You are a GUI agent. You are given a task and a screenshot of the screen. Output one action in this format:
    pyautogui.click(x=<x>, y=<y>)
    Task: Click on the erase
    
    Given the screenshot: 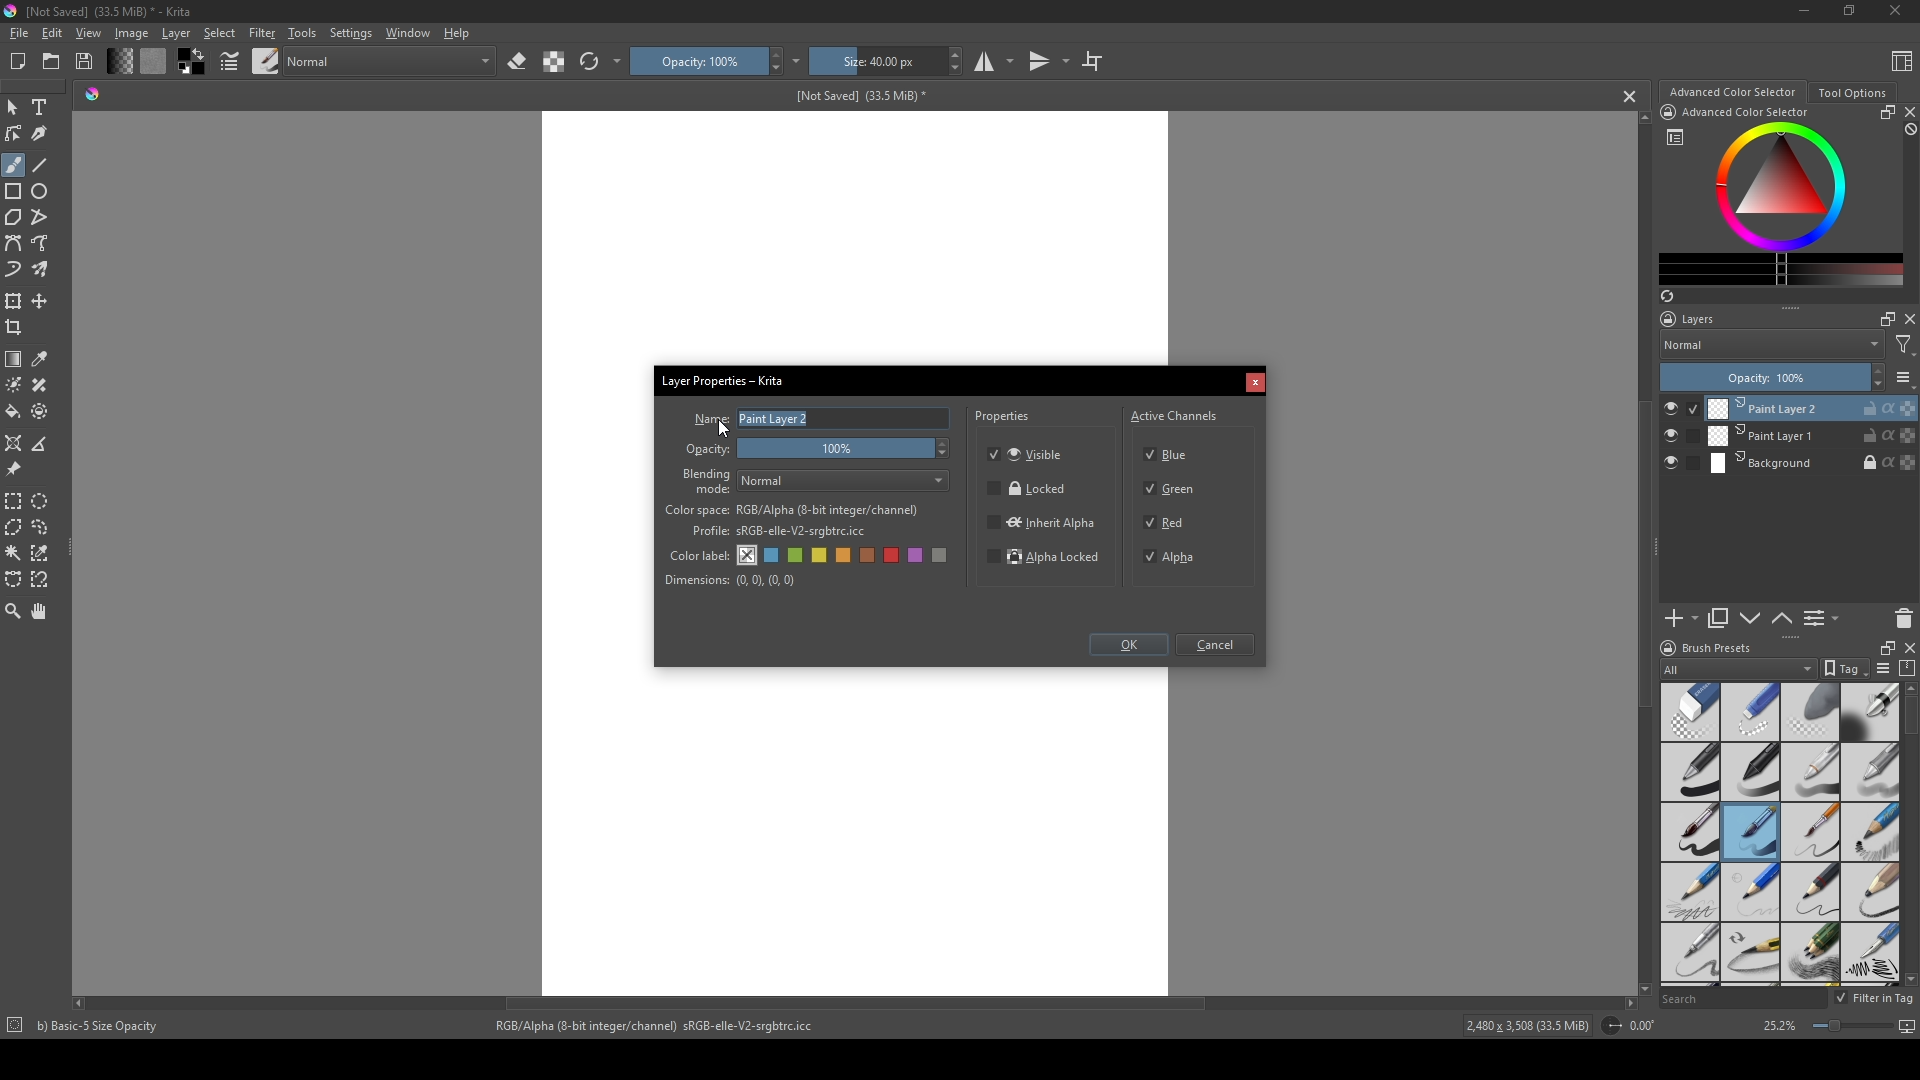 What is the action you would take?
    pyautogui.click(x=518, y=62)
    